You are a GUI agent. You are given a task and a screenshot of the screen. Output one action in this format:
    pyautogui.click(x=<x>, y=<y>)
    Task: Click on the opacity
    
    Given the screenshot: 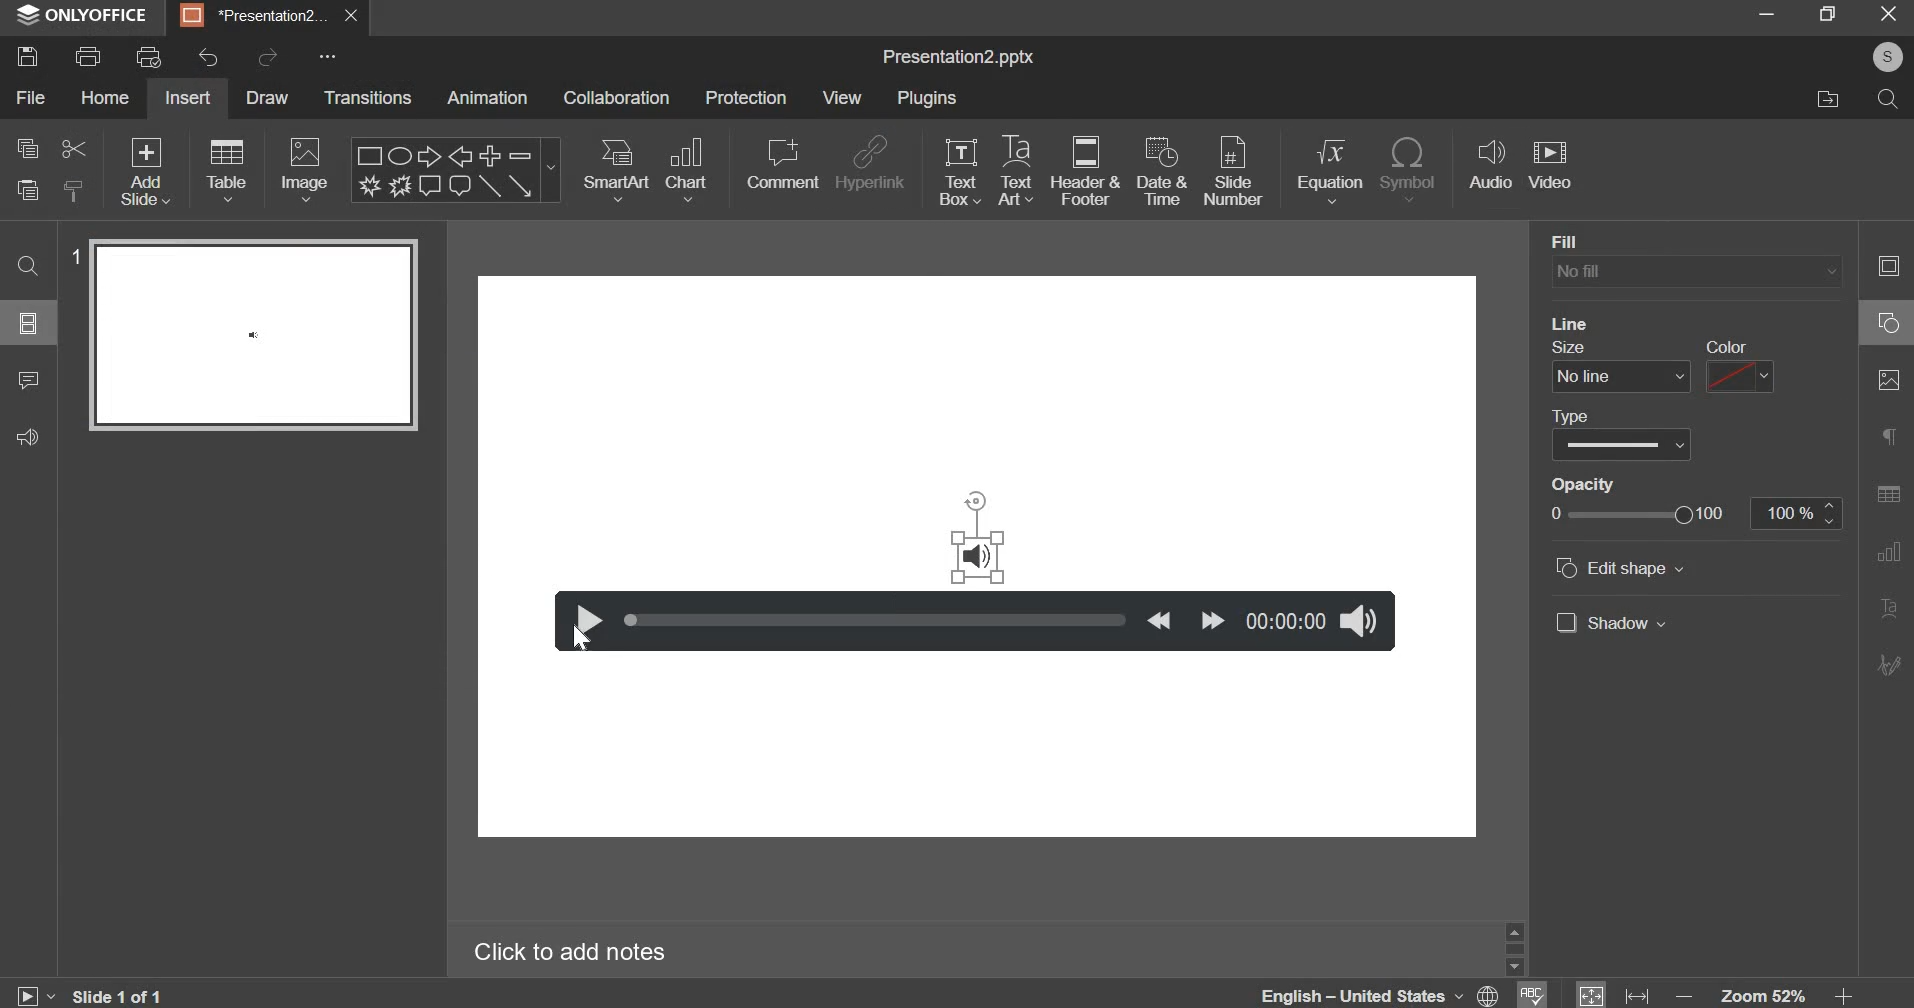 What is the action you would take?
    pyautogui.click(x=1584, y=485)
    